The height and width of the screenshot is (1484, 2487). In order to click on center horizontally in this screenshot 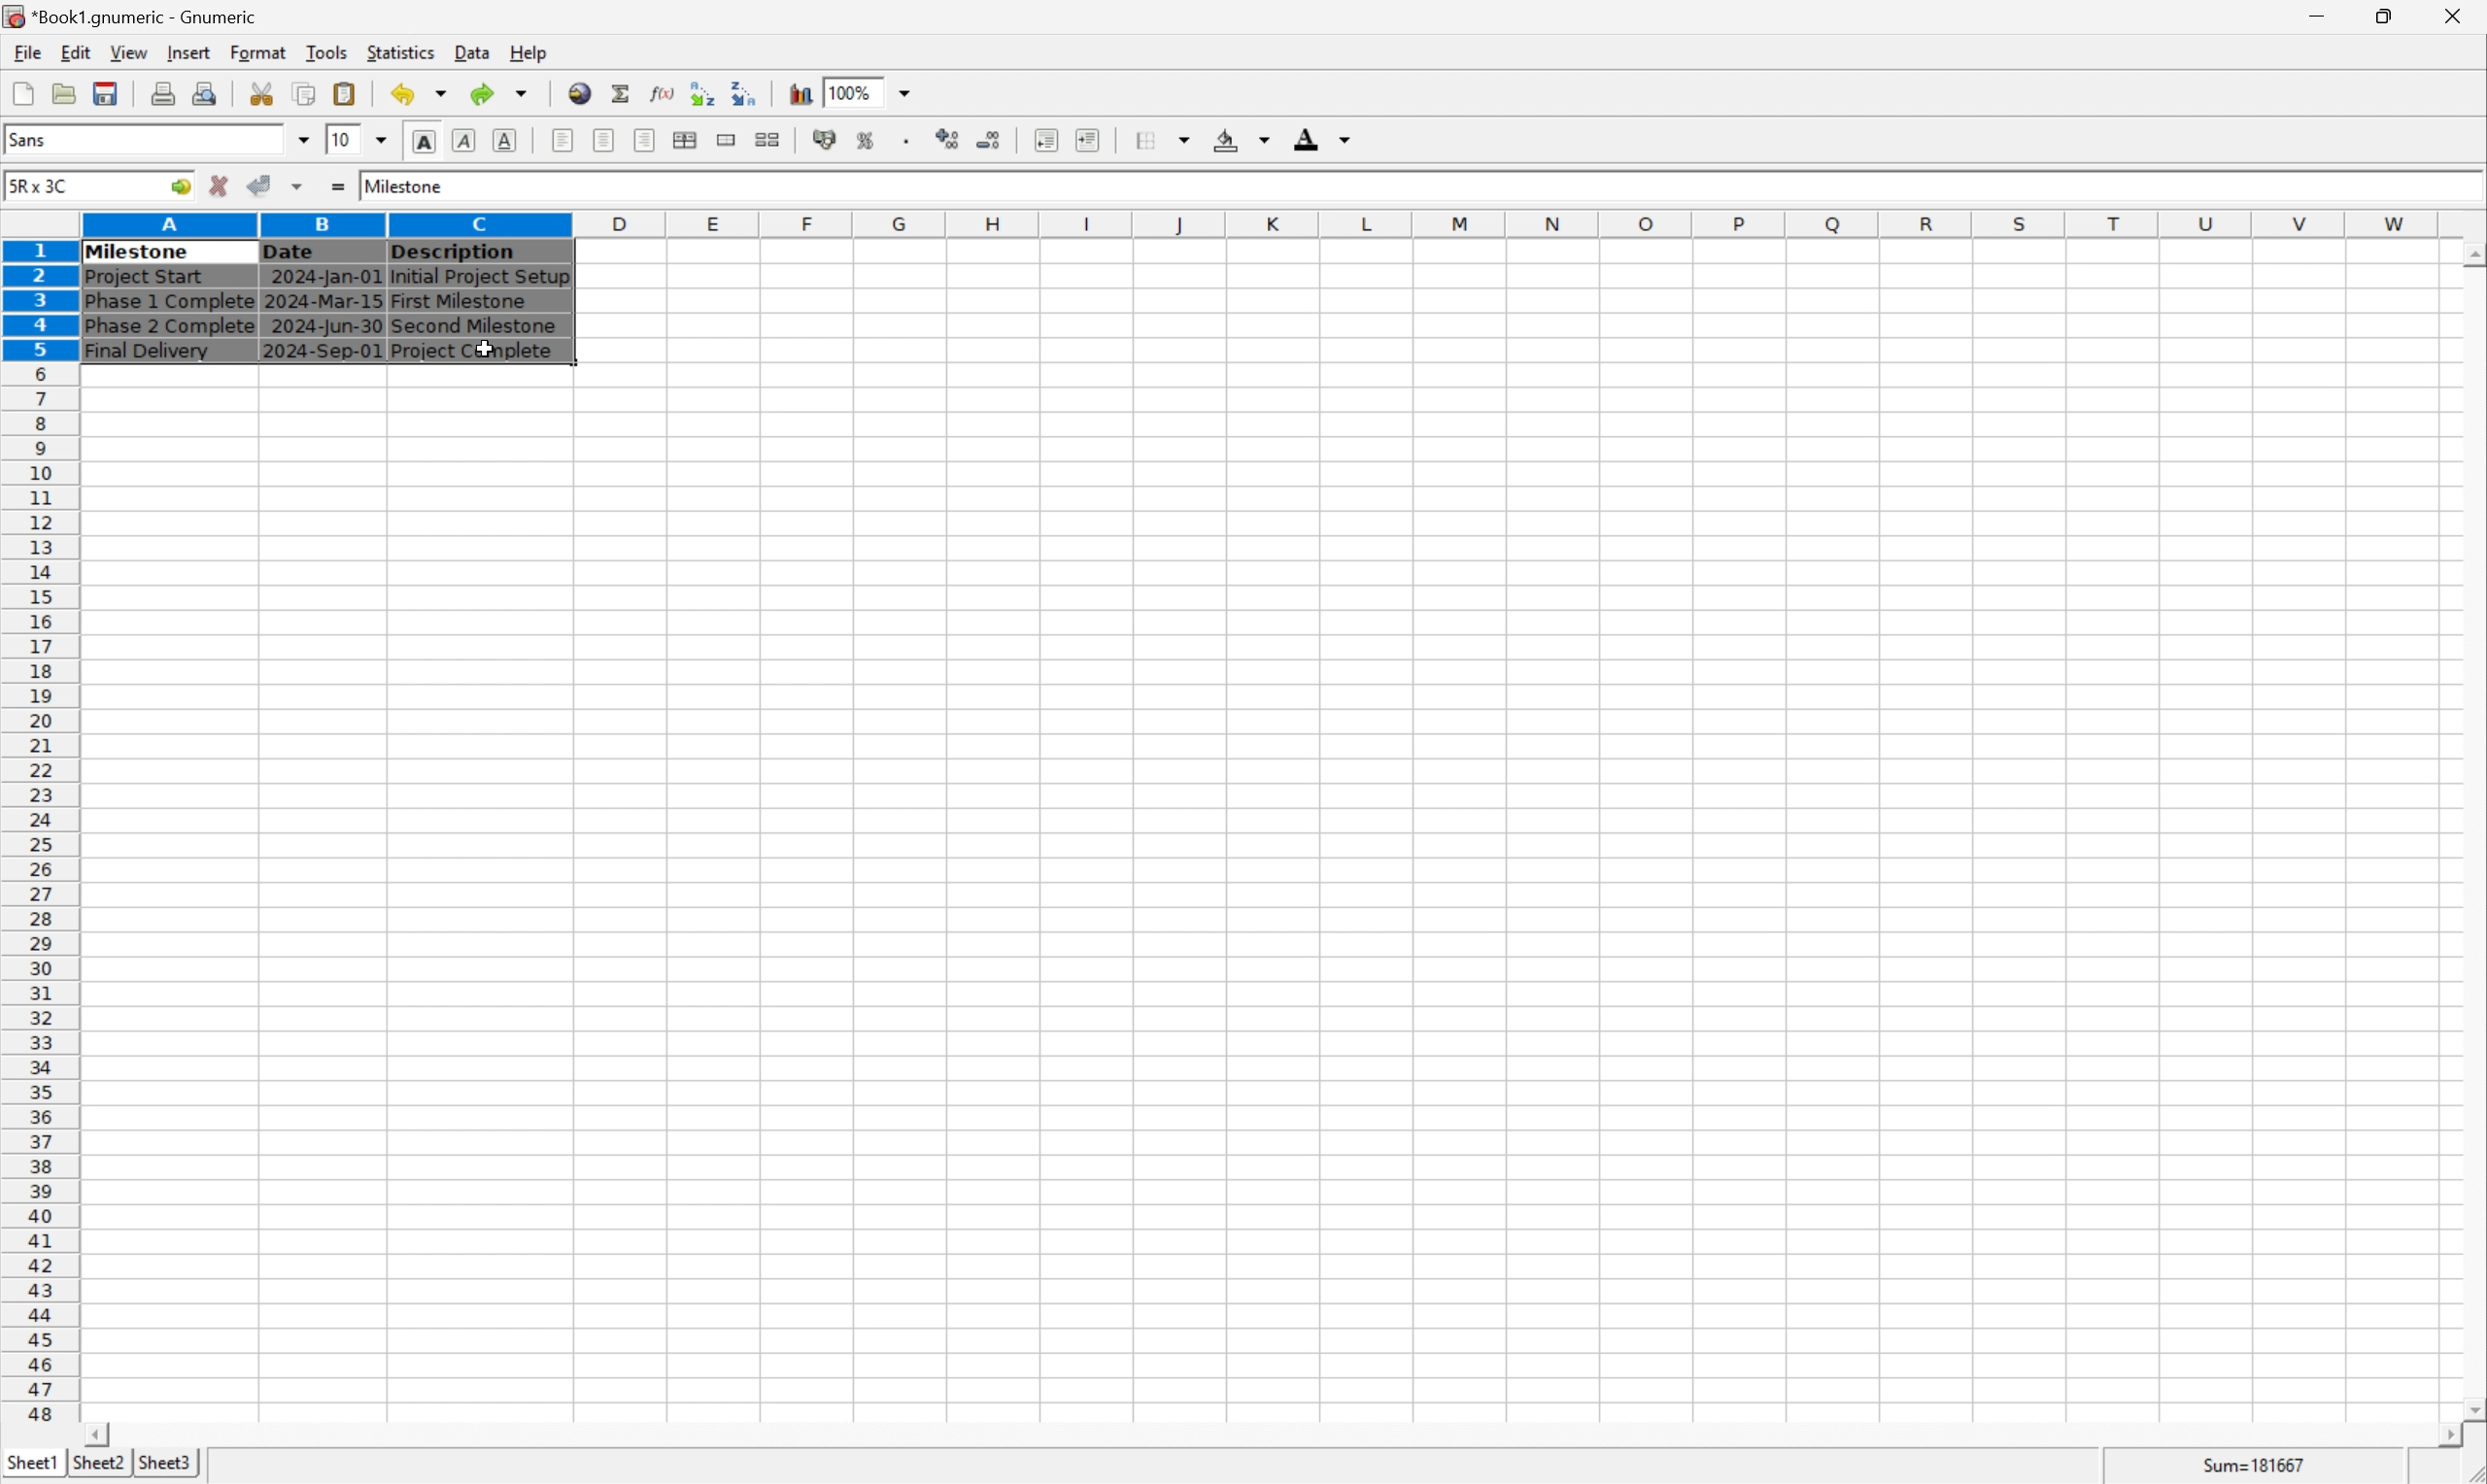, I will do `click(602, 142)`.